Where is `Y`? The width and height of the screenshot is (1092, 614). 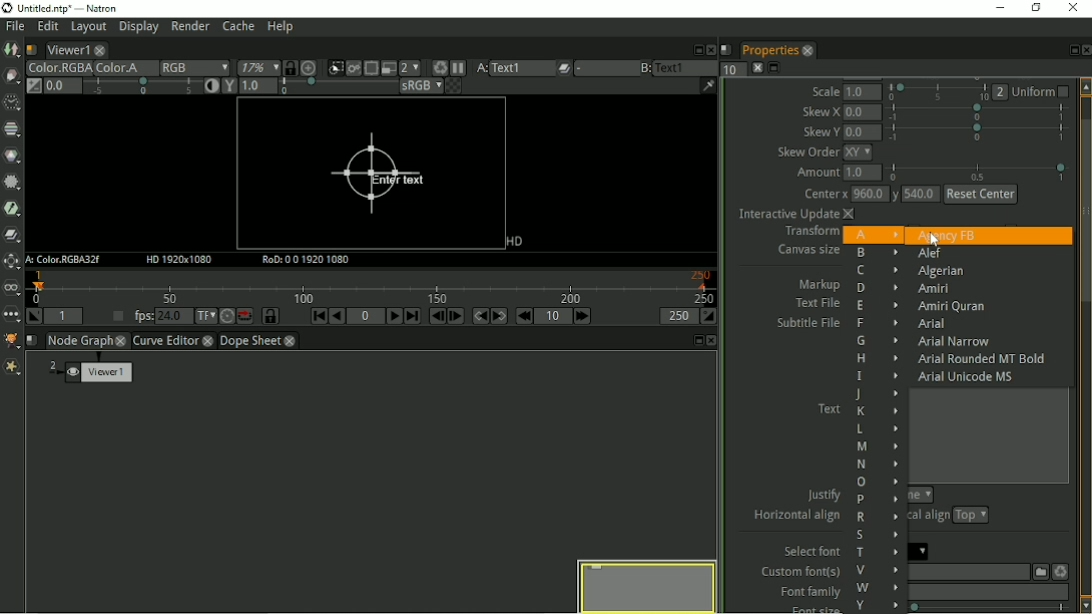 Y is located at coordinates (877, 605).